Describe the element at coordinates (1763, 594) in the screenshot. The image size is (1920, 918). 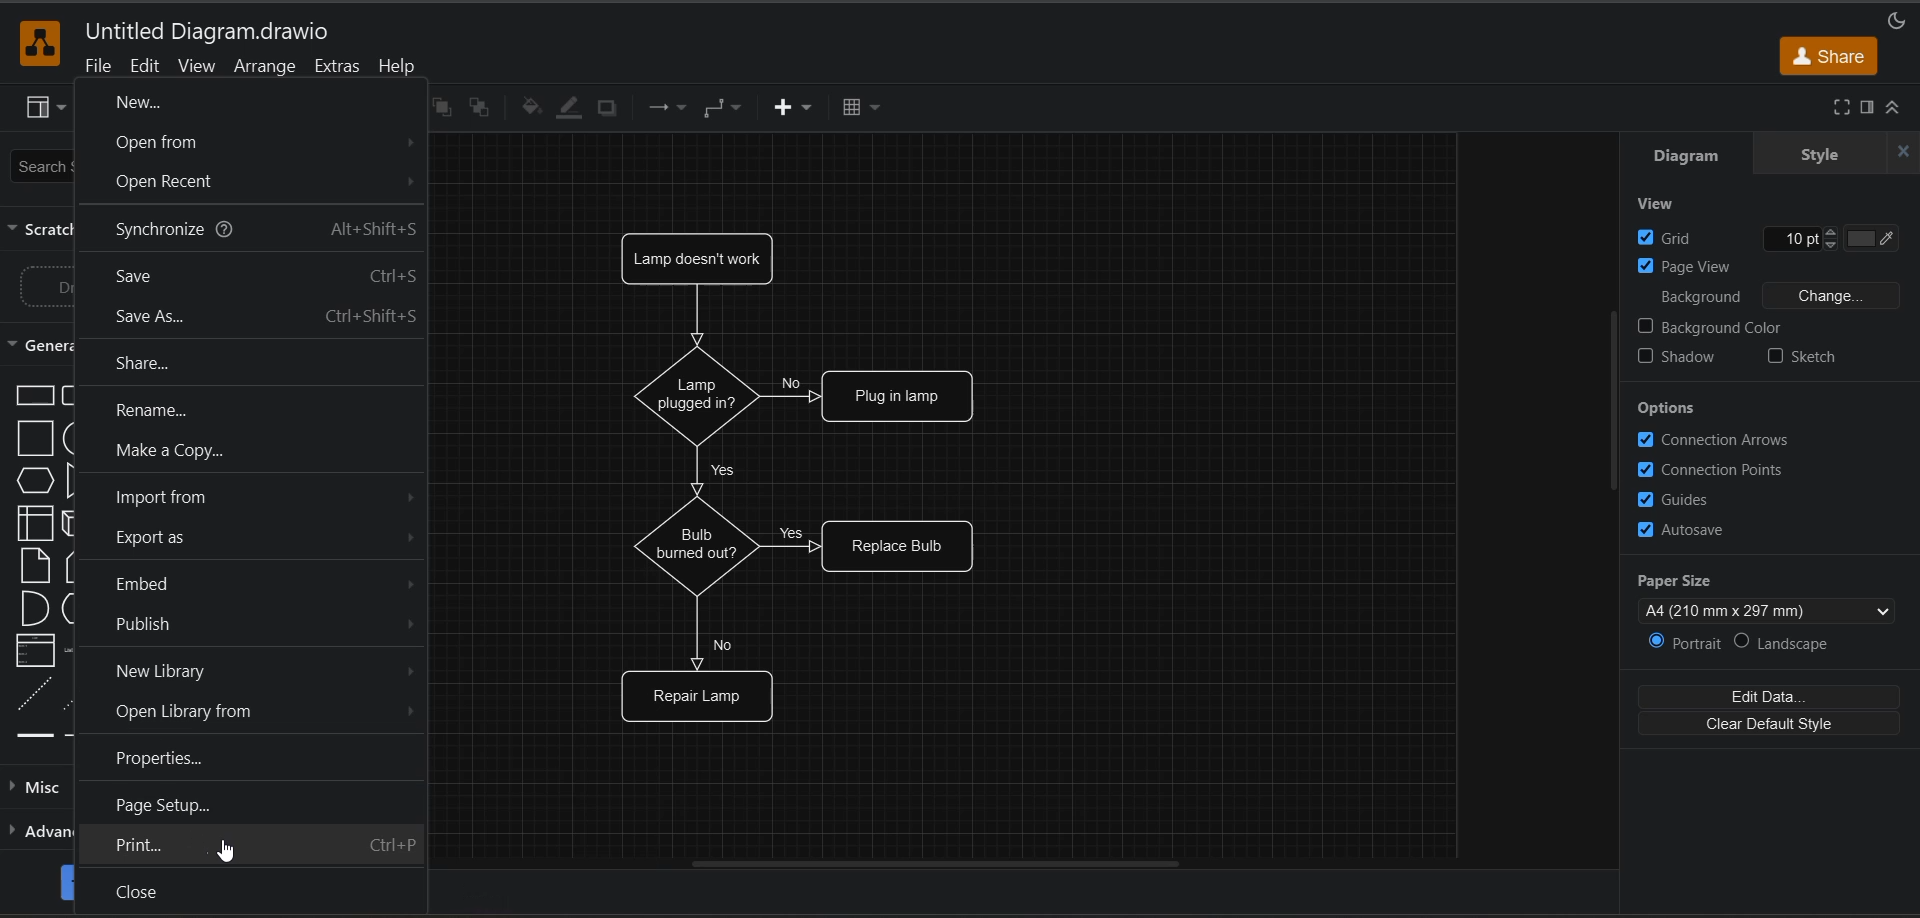
I see `paper size` at that location.